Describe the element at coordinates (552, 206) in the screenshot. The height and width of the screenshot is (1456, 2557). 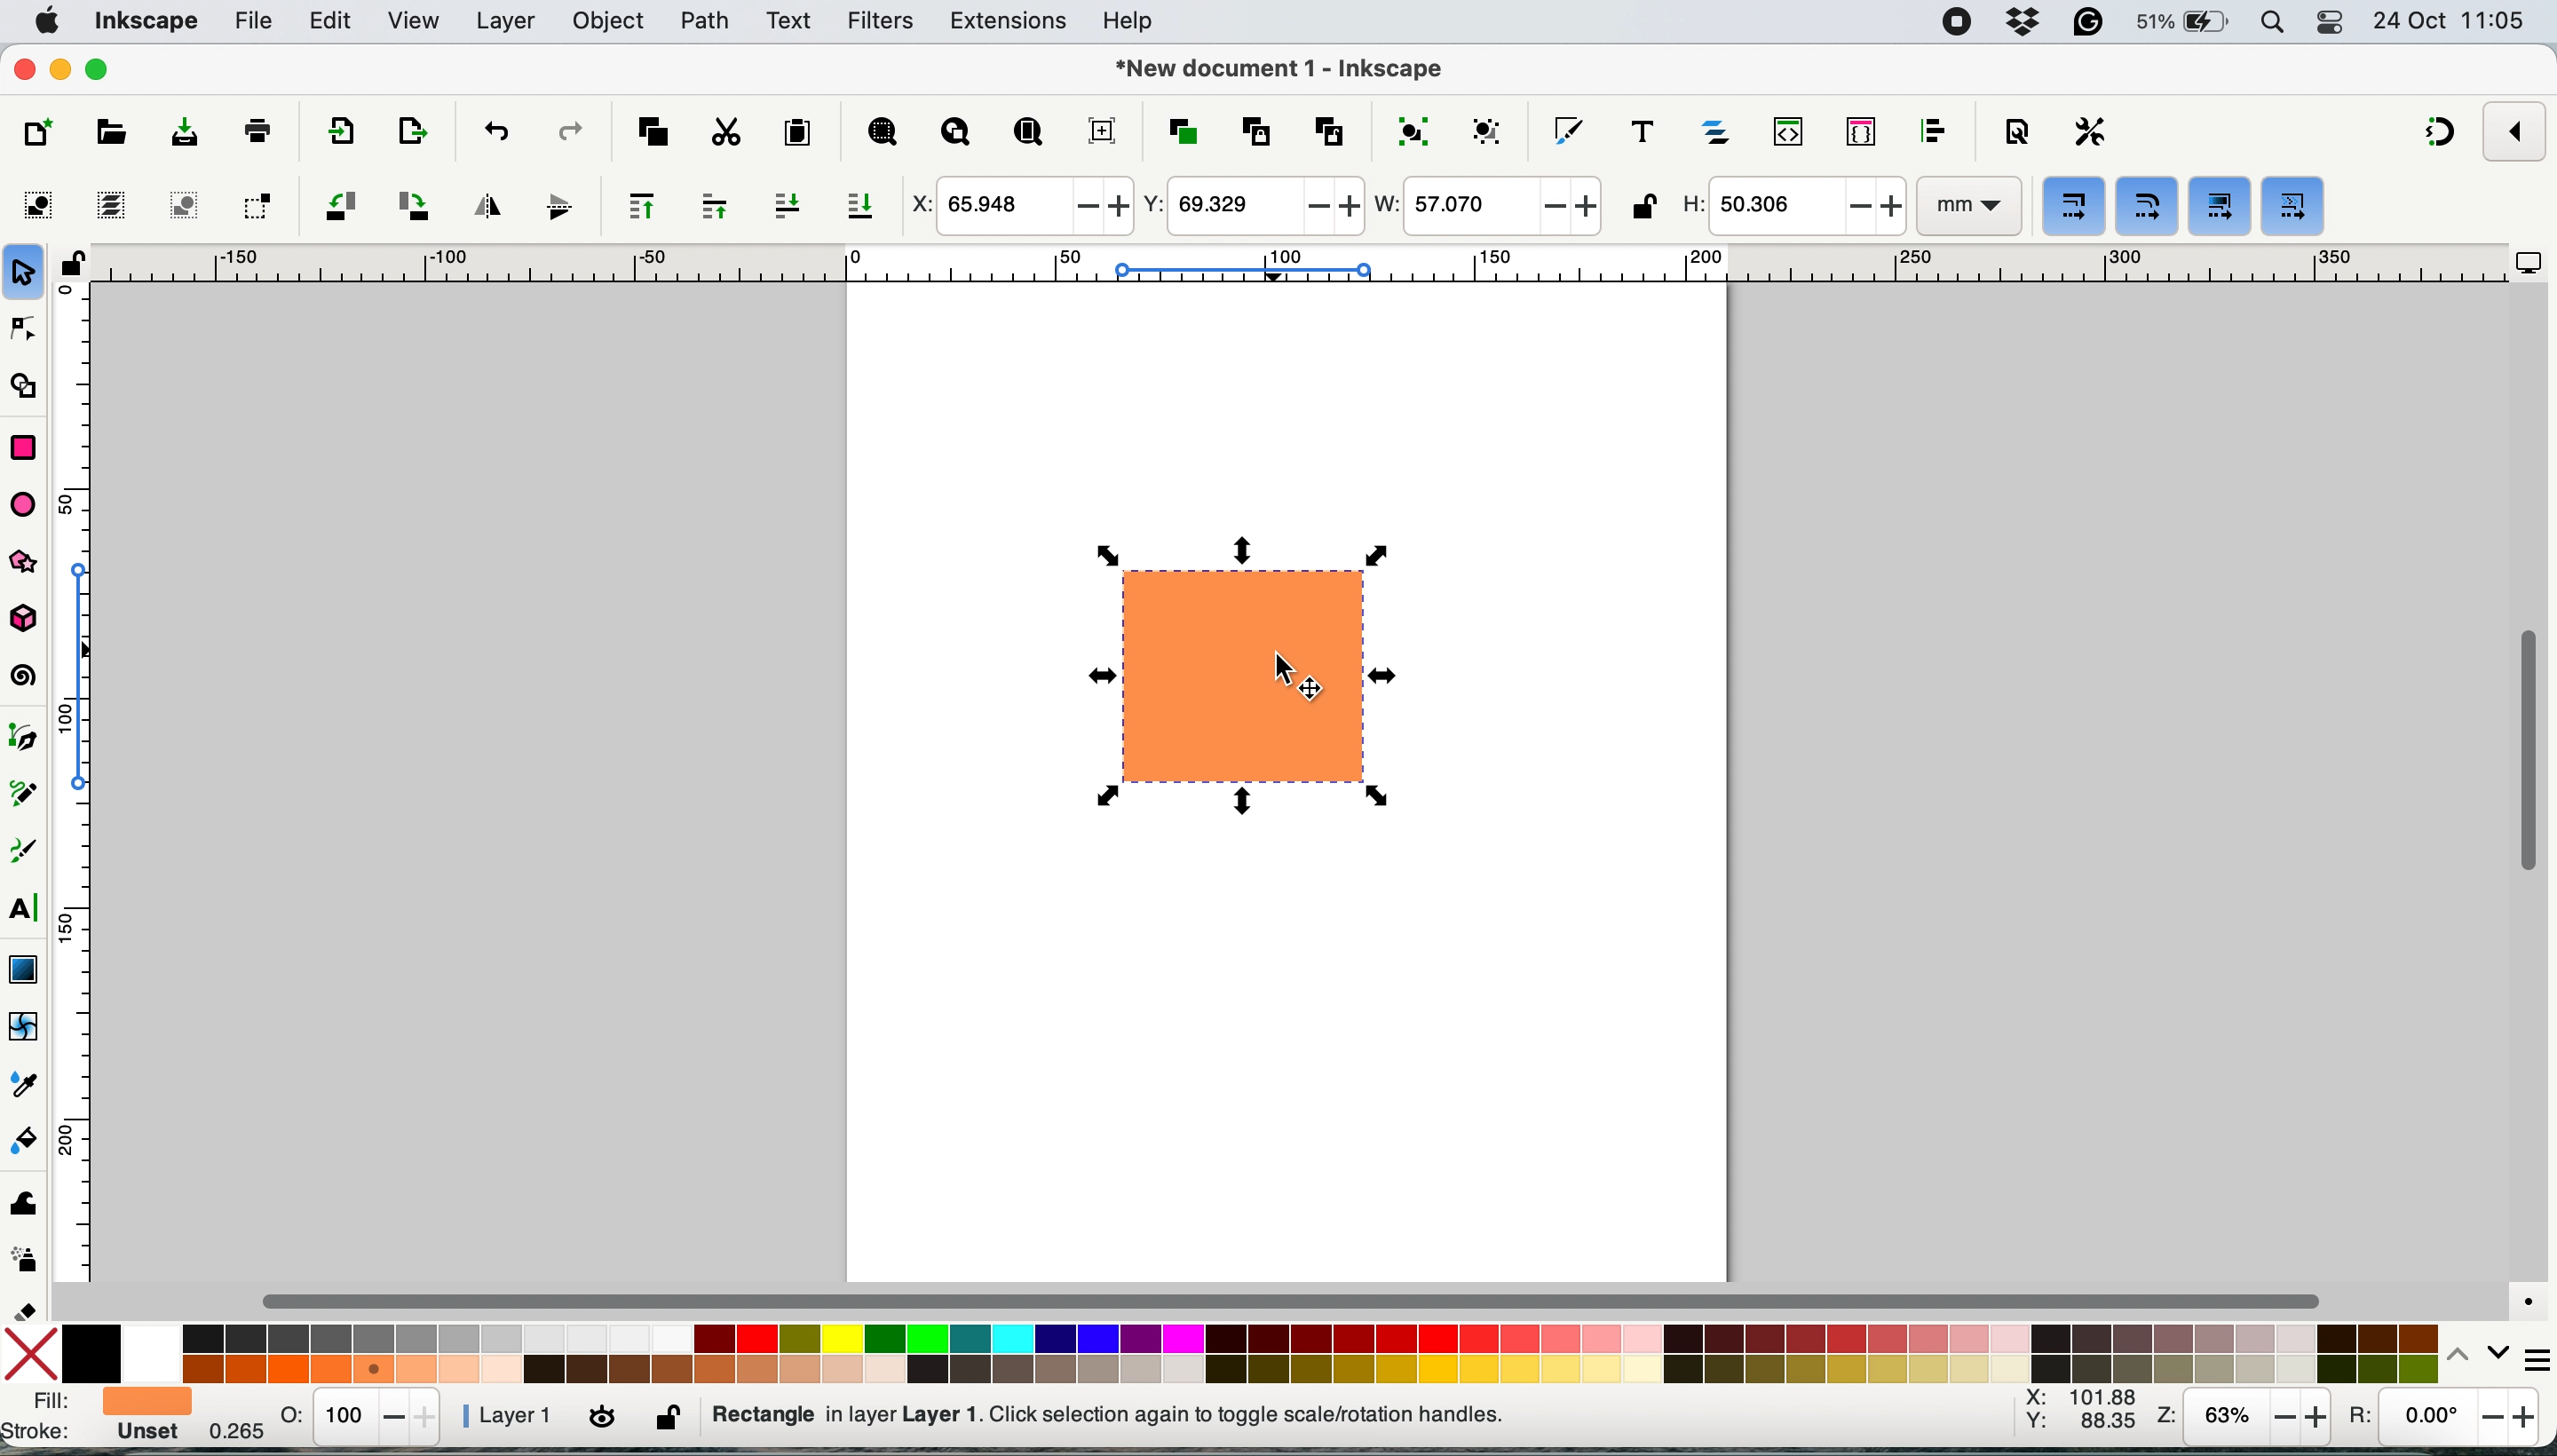
I see `flip vertically` at that location.